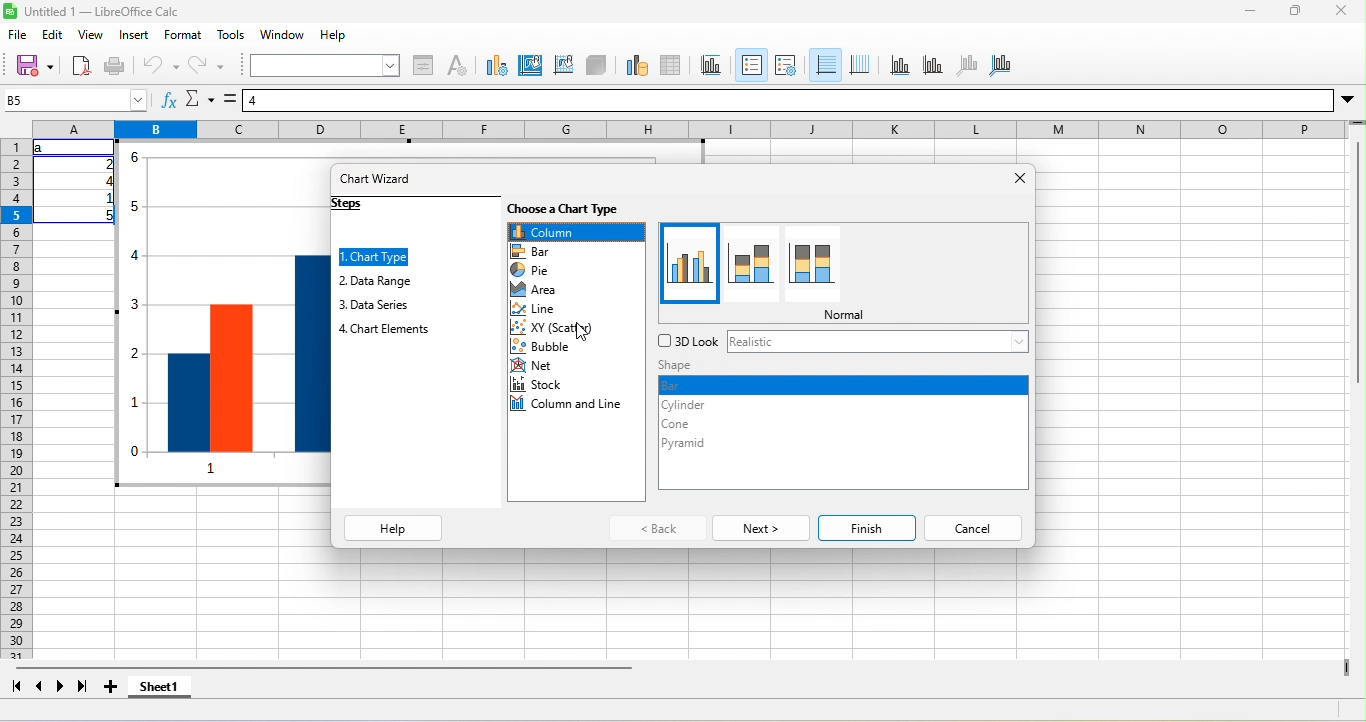  What do you see at coordinates (34, 66) in the screenshot?
I see `save` at bounding box center [34, 66].